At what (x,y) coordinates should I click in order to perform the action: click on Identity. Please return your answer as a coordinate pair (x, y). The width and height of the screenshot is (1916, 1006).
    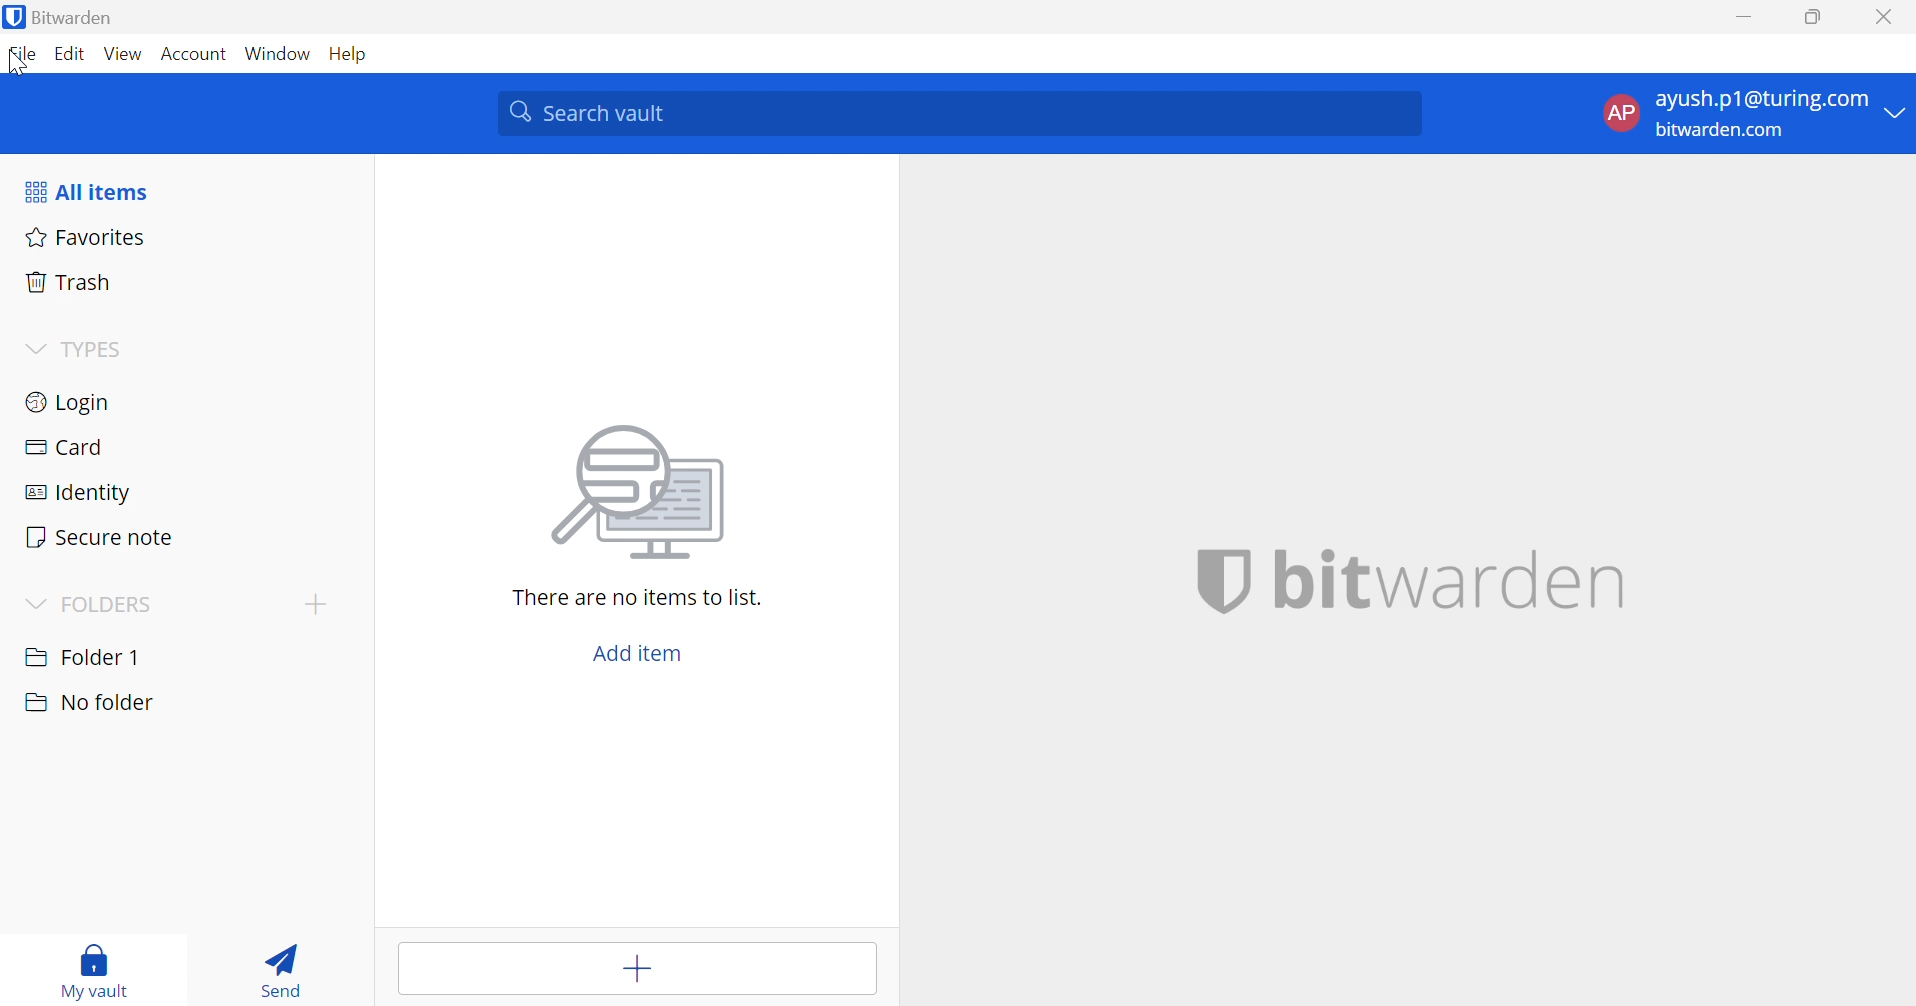
    Looking at the image, I should click on (76, 493).